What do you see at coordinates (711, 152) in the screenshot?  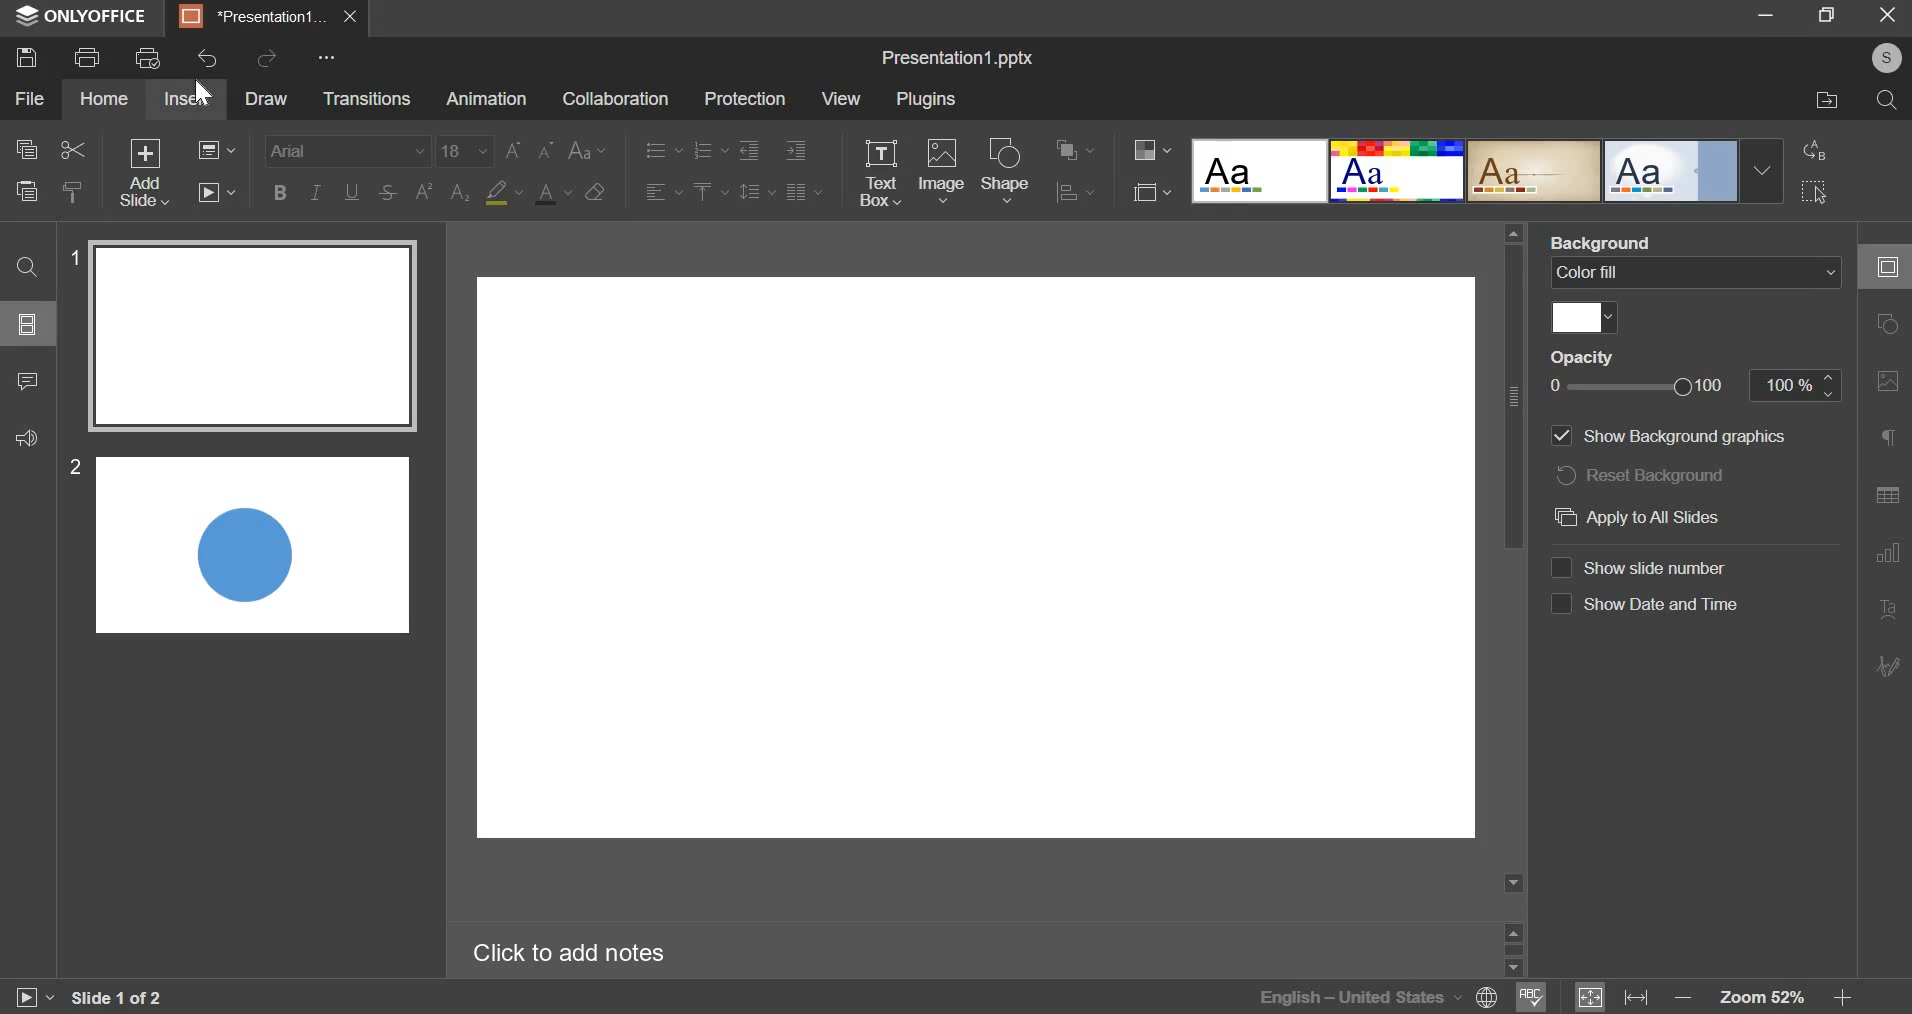 I see `numbering` at bounding box center [711, 152].